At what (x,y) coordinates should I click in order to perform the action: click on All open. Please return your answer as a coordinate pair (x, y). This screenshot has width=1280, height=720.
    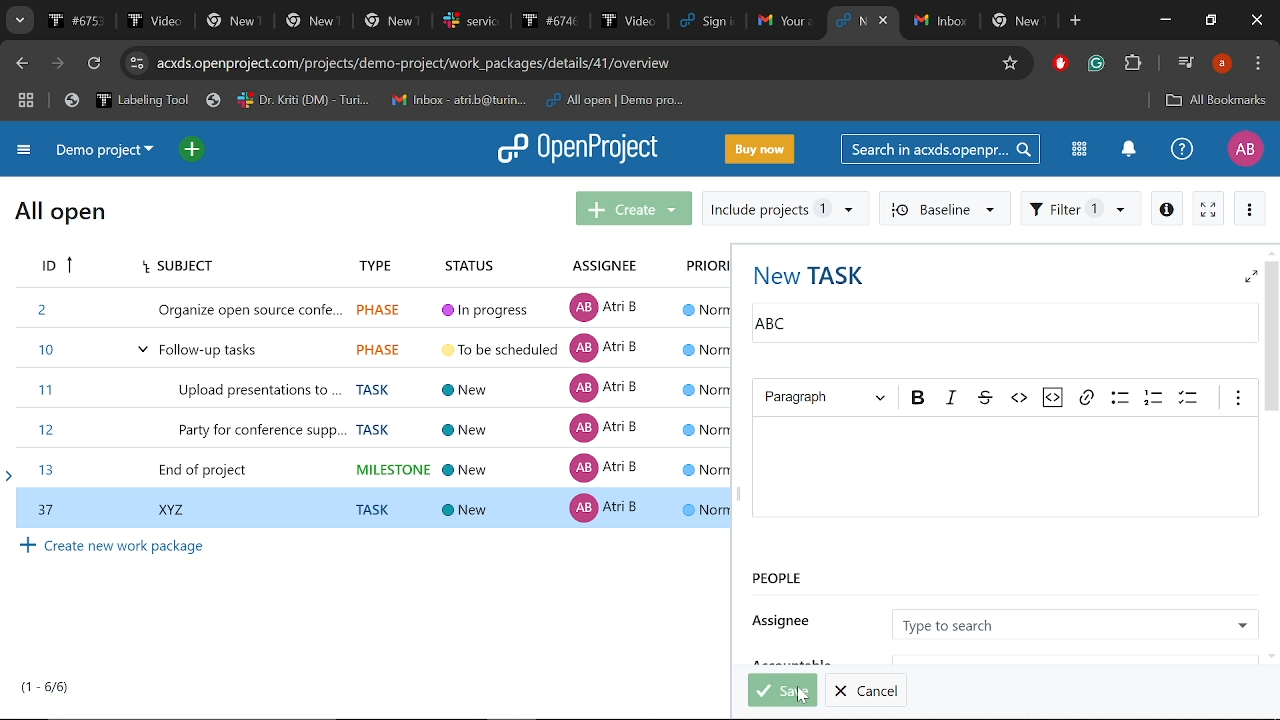
    Looking at the image, I should click on (61, 215).